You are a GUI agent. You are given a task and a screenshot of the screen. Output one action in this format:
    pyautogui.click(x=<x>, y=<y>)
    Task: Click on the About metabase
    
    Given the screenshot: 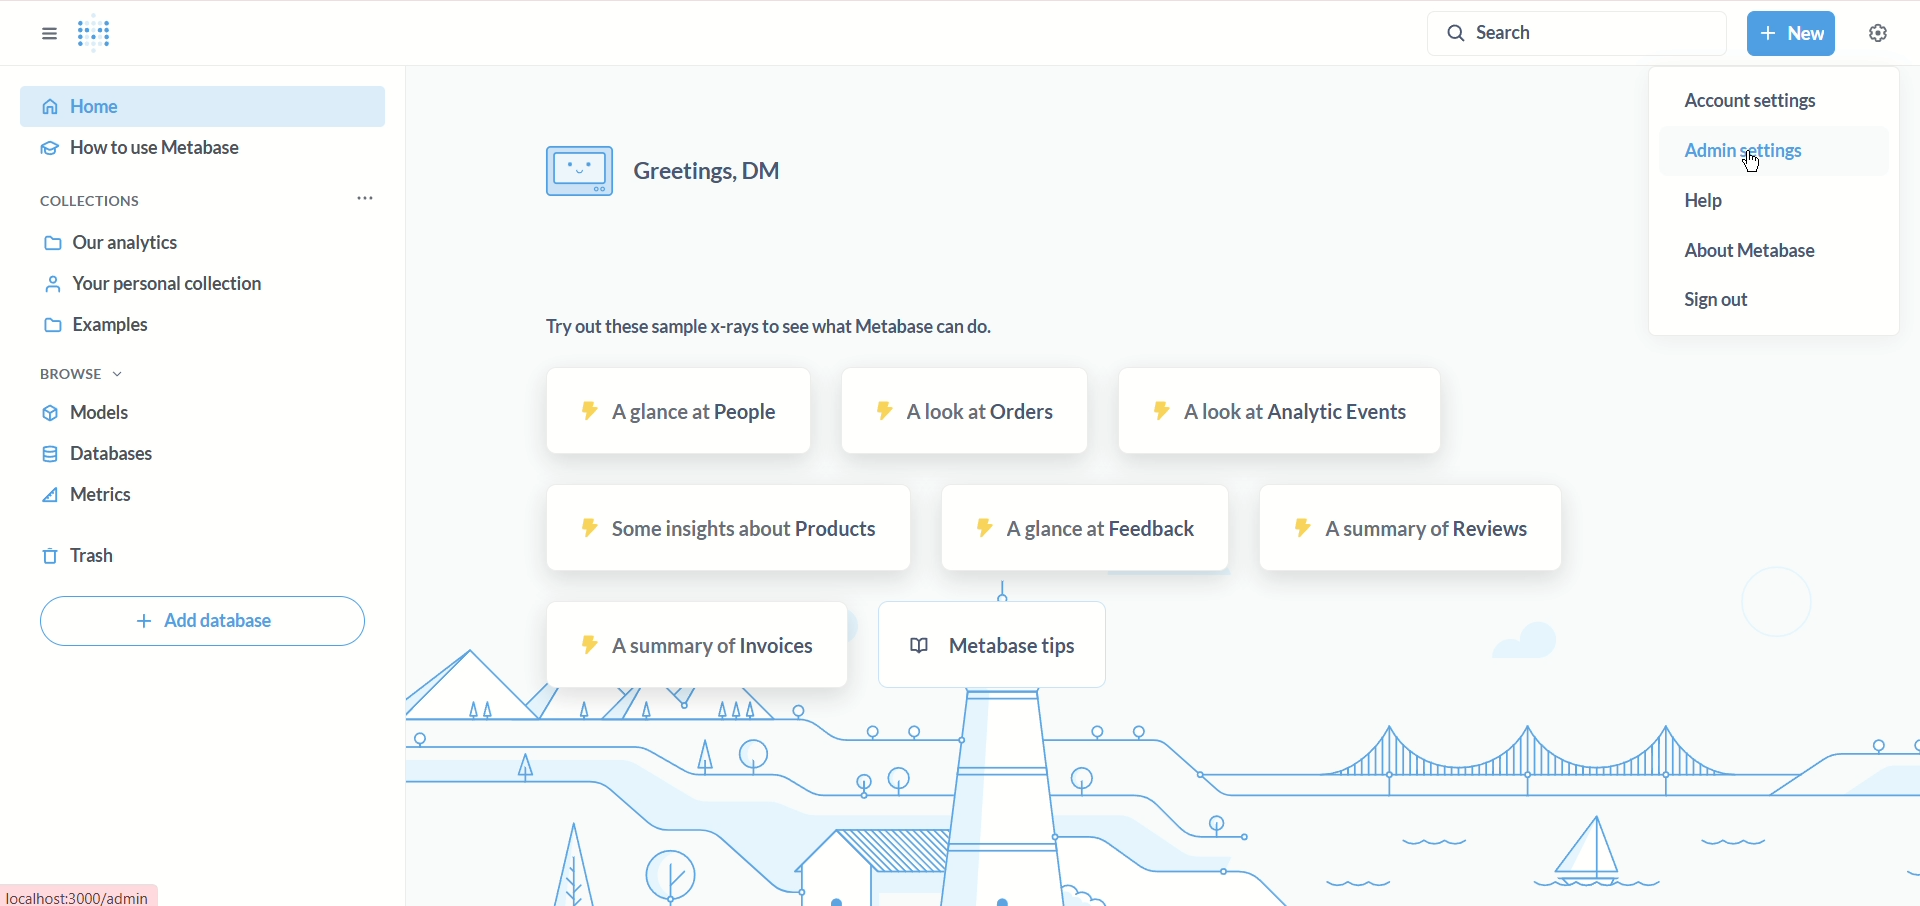 What is the action you would take?
    pyautogui.click(x=1748, y=250)
    